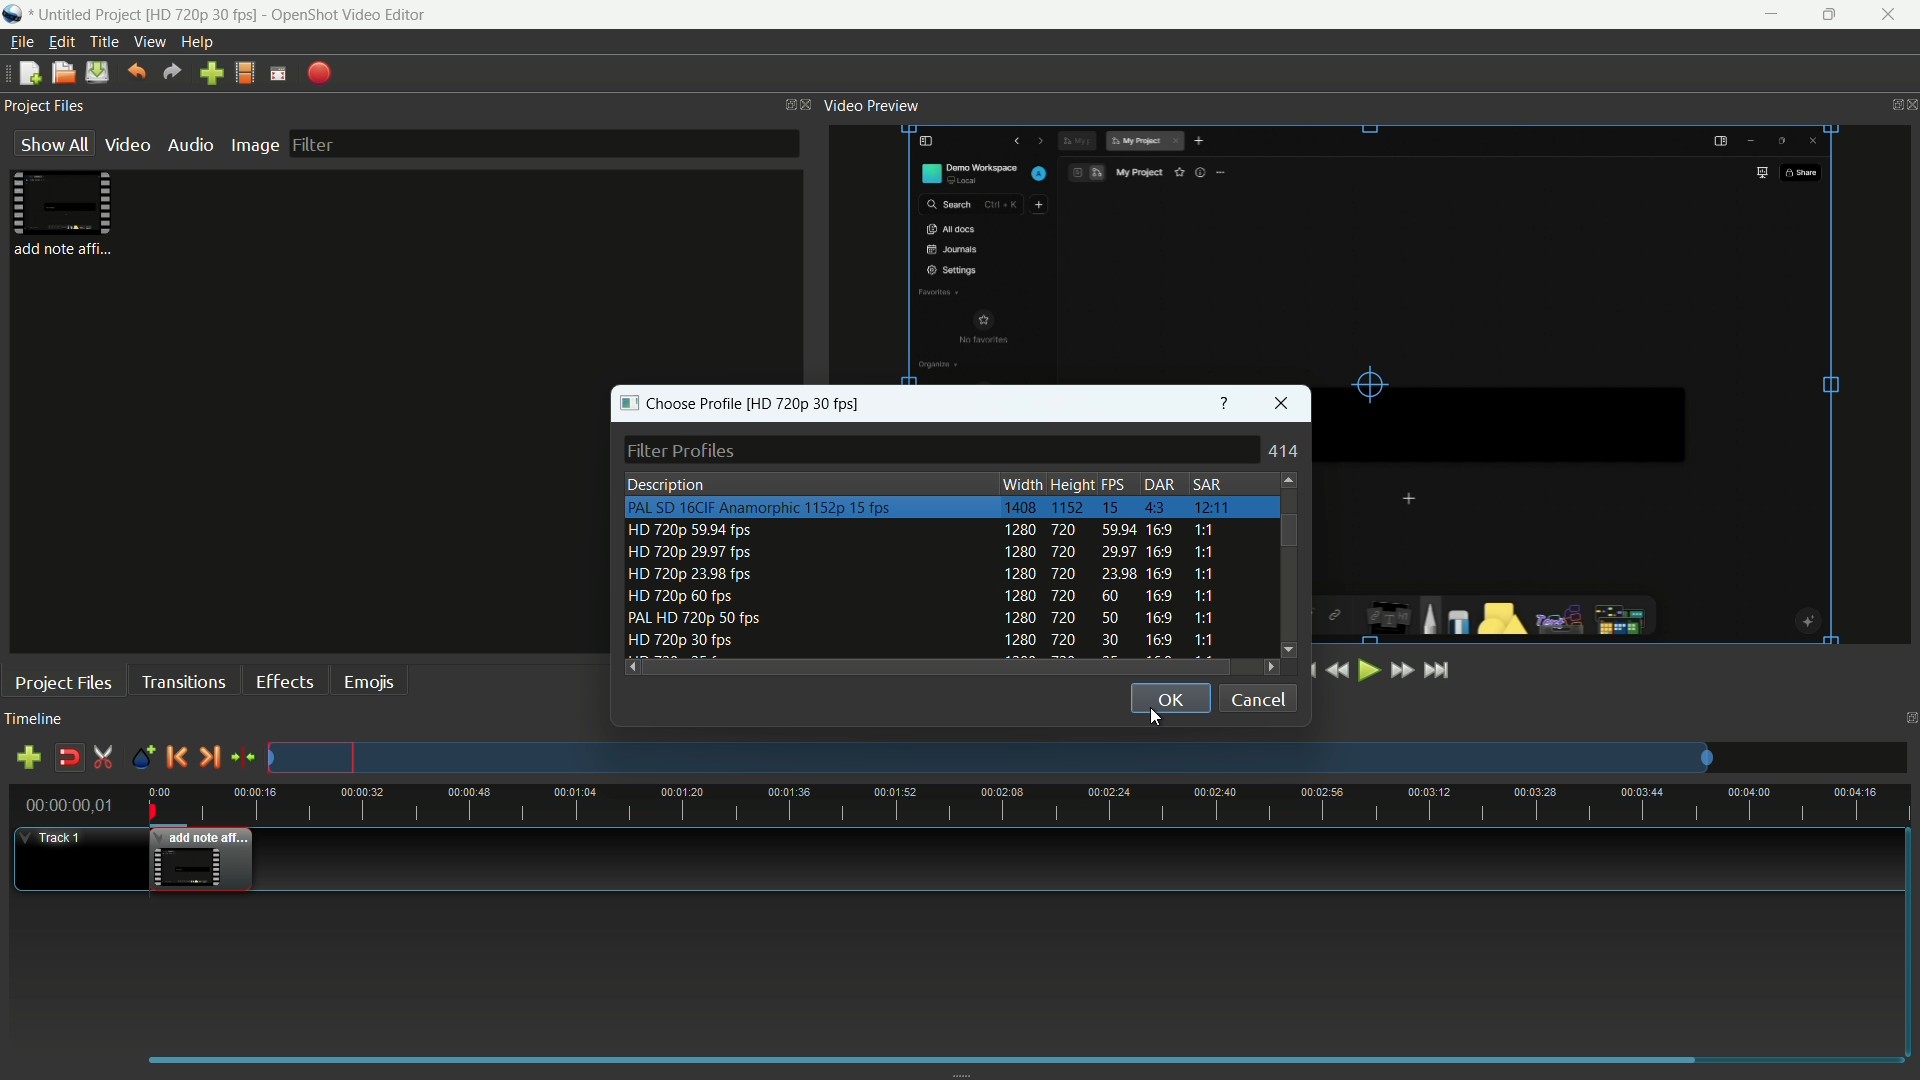 The width and height of the screenshot is (1920, 1080). Describe the element at coordinates (176, 757) in the screenshot. I see `previous marker` at that location.